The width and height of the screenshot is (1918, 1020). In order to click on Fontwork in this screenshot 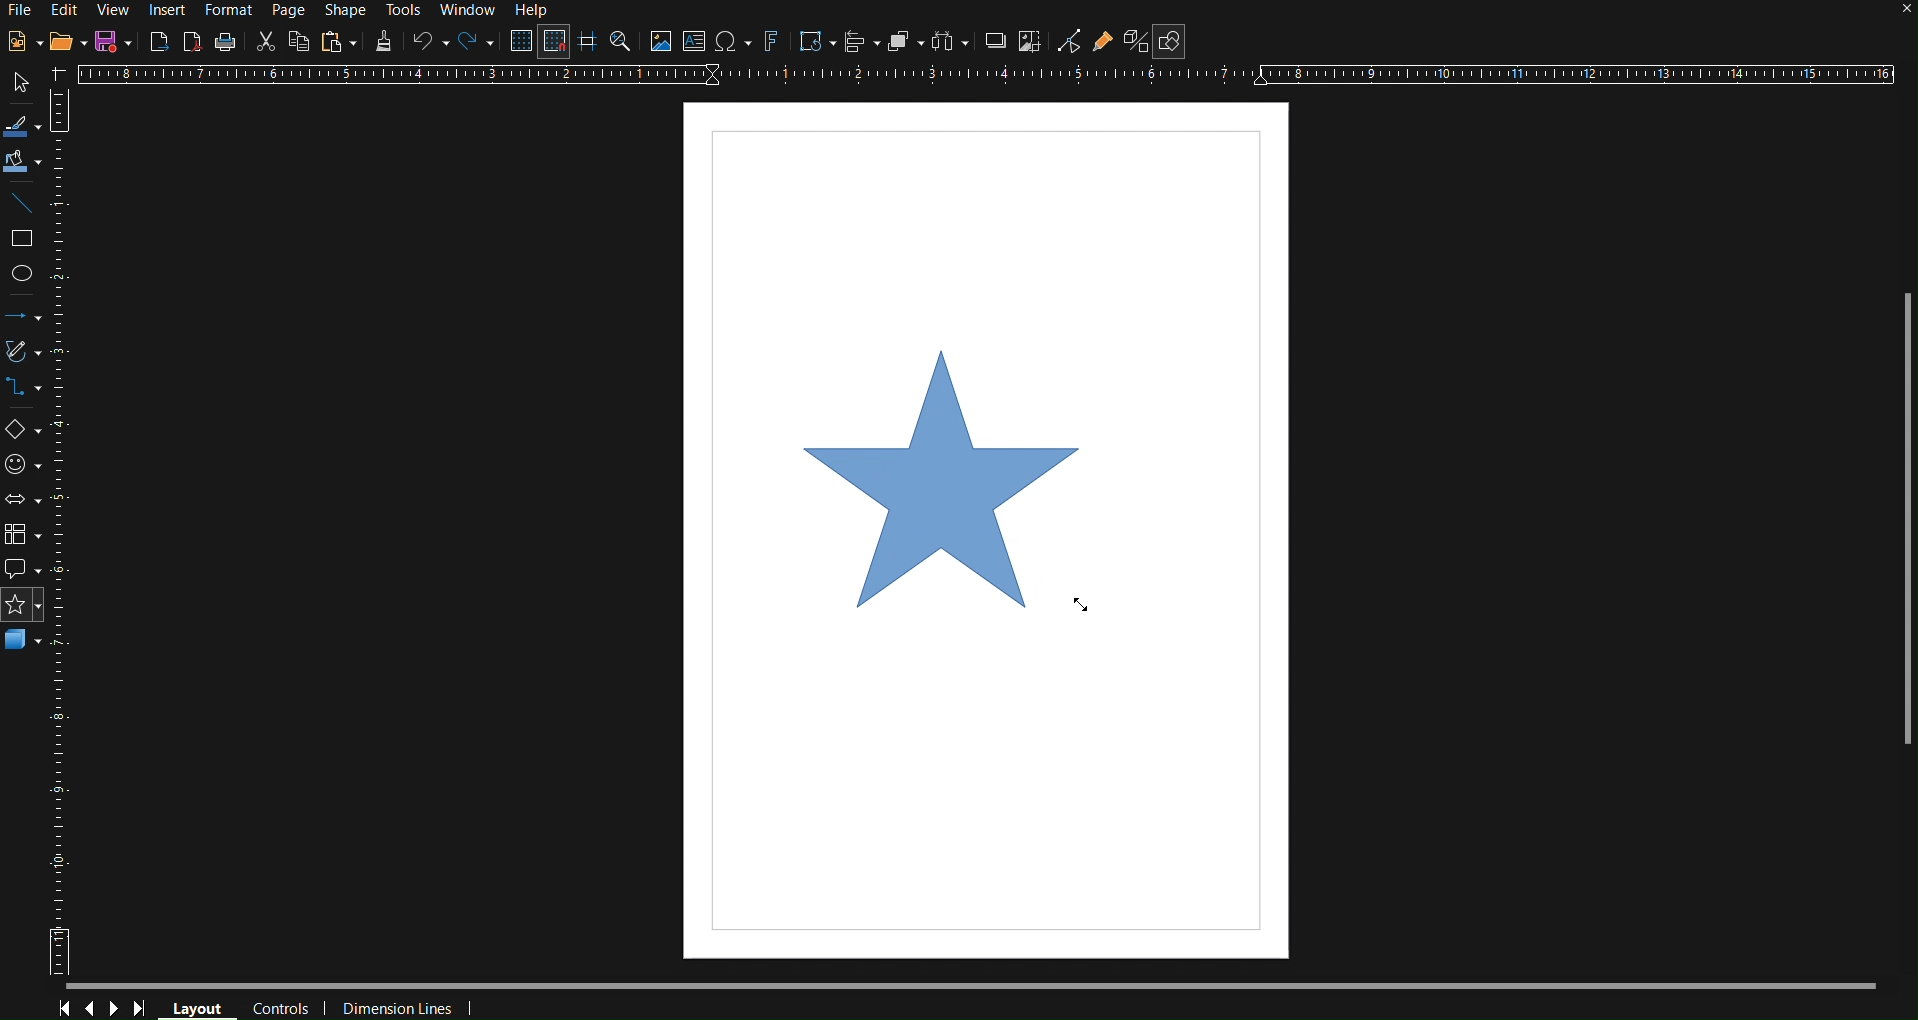, I will do `click(772, 43)`.